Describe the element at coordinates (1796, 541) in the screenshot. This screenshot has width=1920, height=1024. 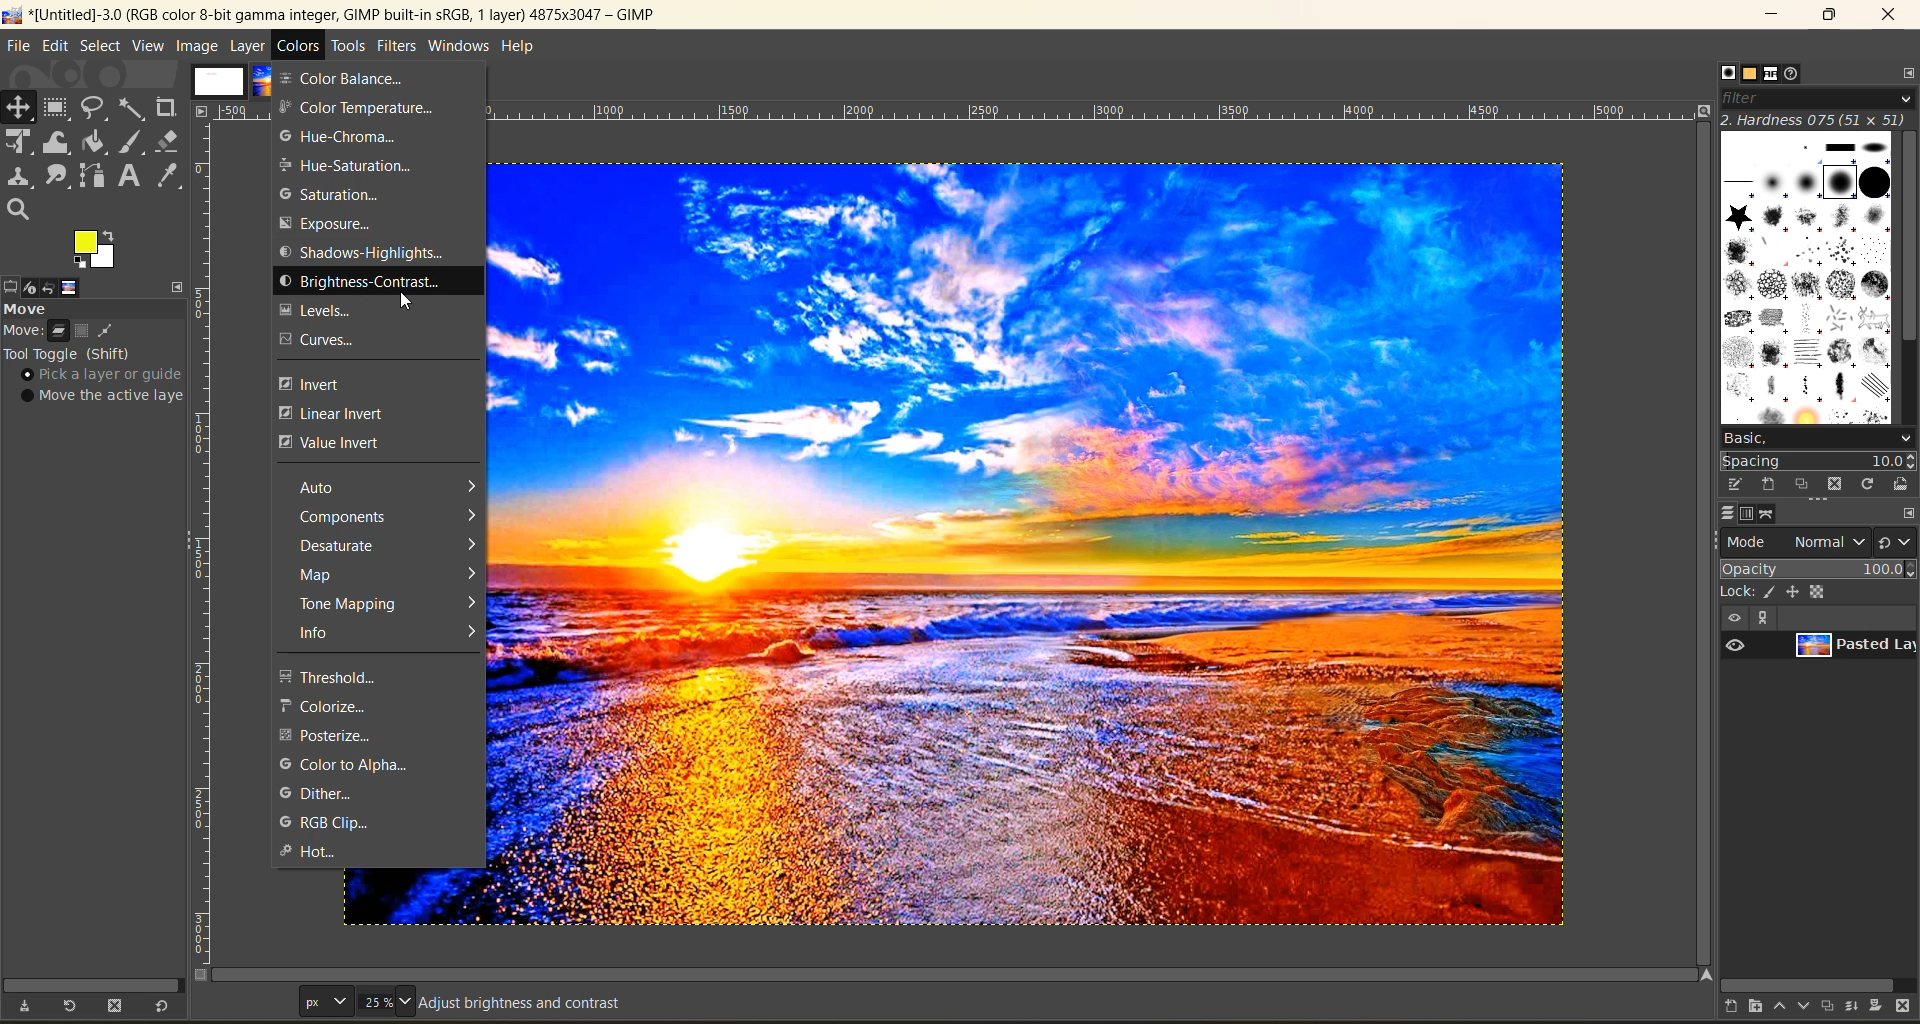
I see `mode` at that location.